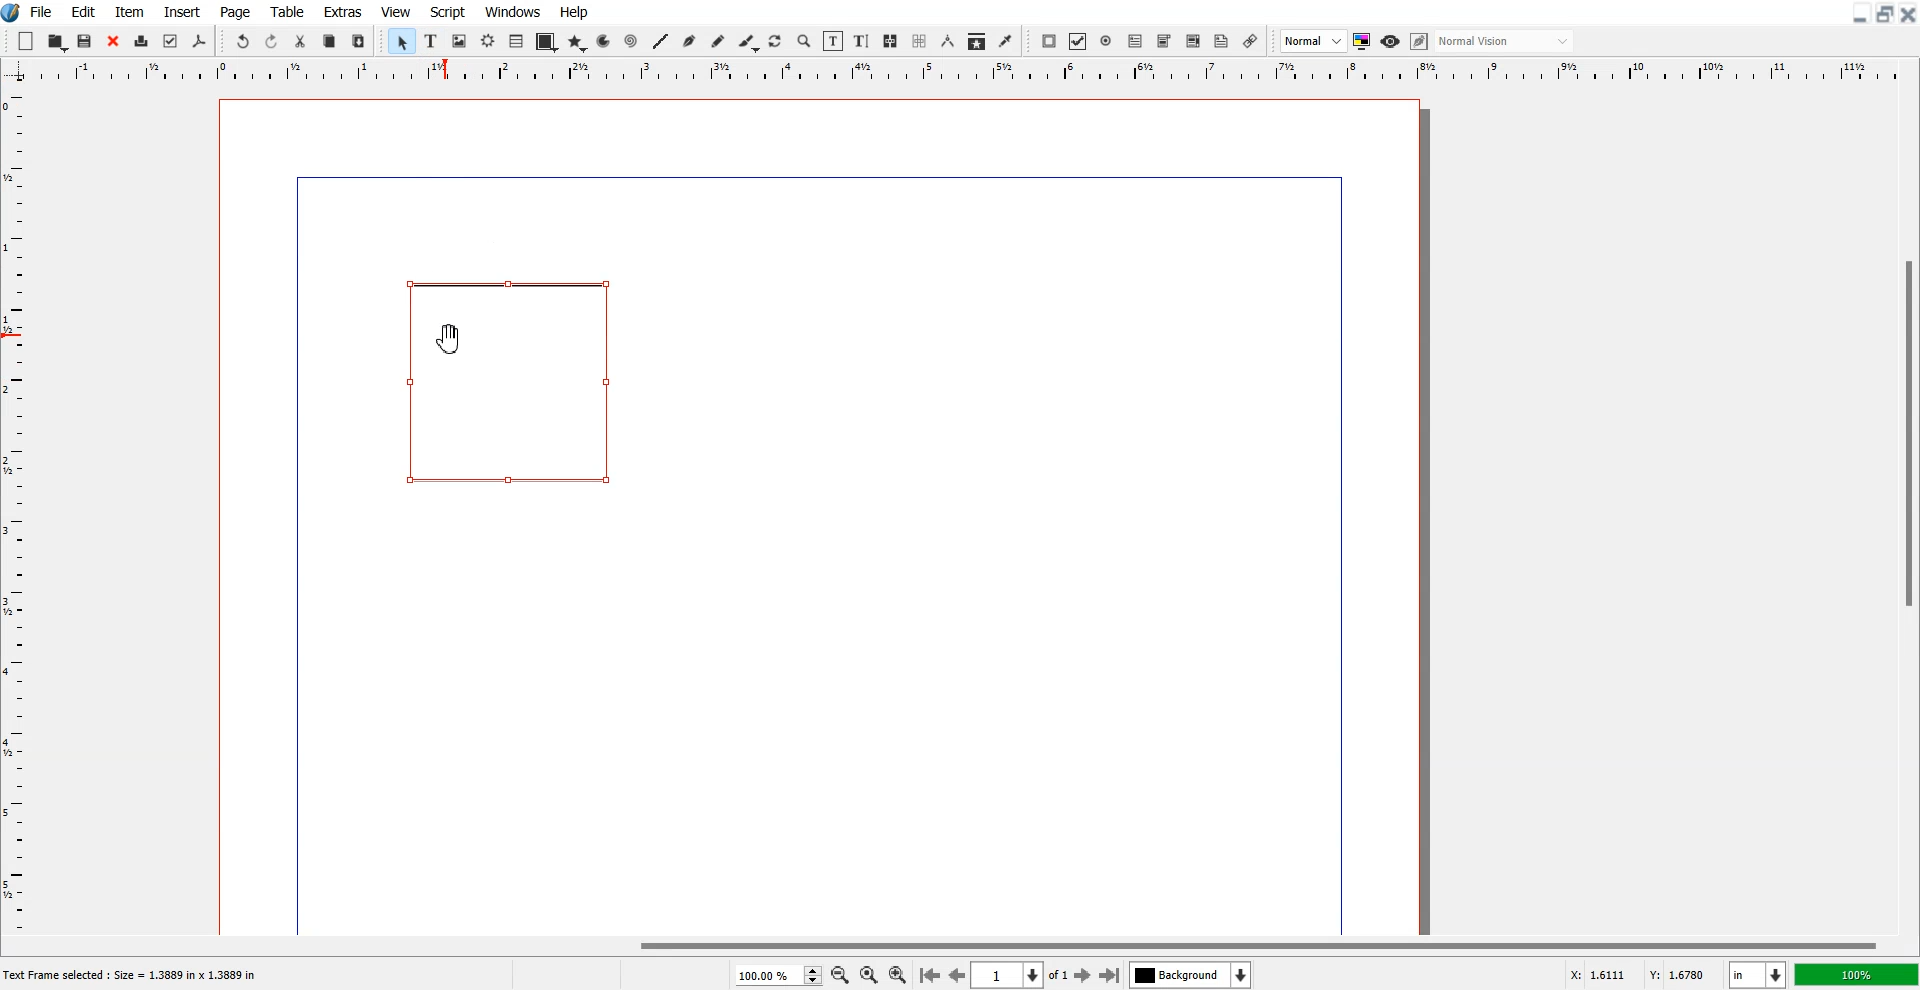  I want to click on Copy , so click(329, 42).